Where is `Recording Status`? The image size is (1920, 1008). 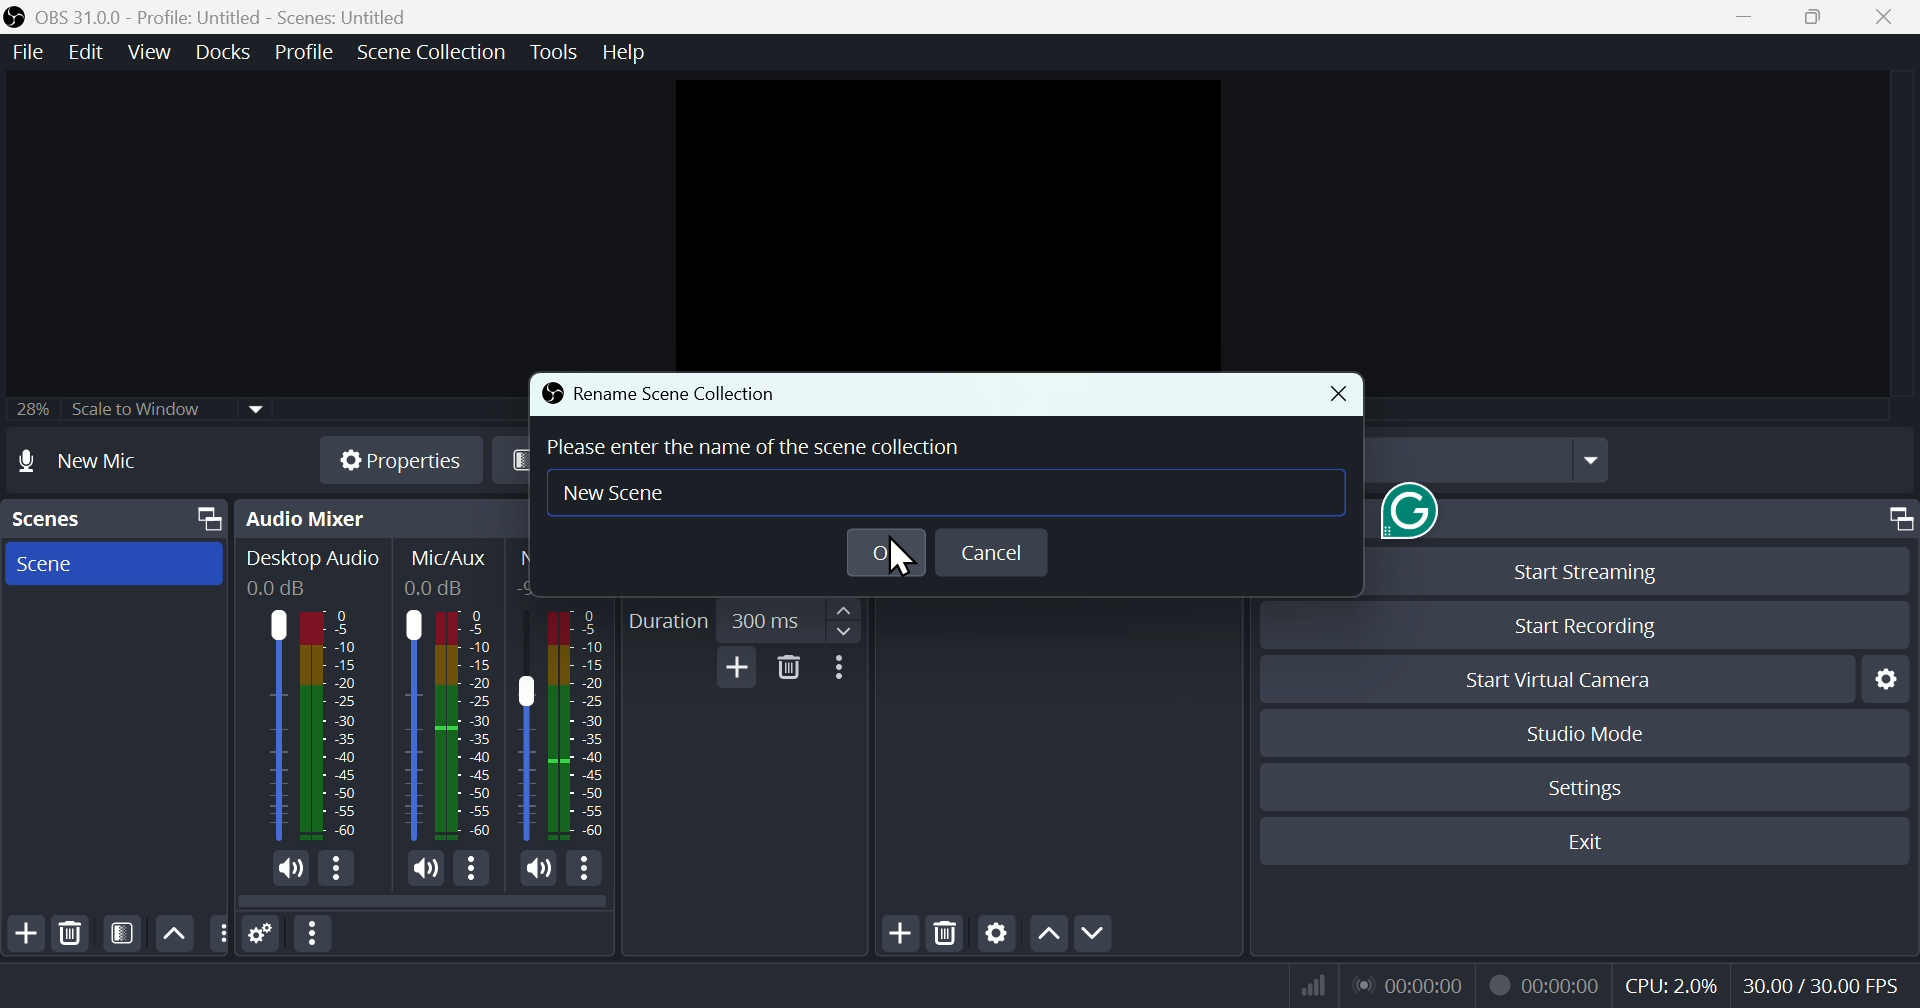
Recording Status is located at coordinates (1543, 985).